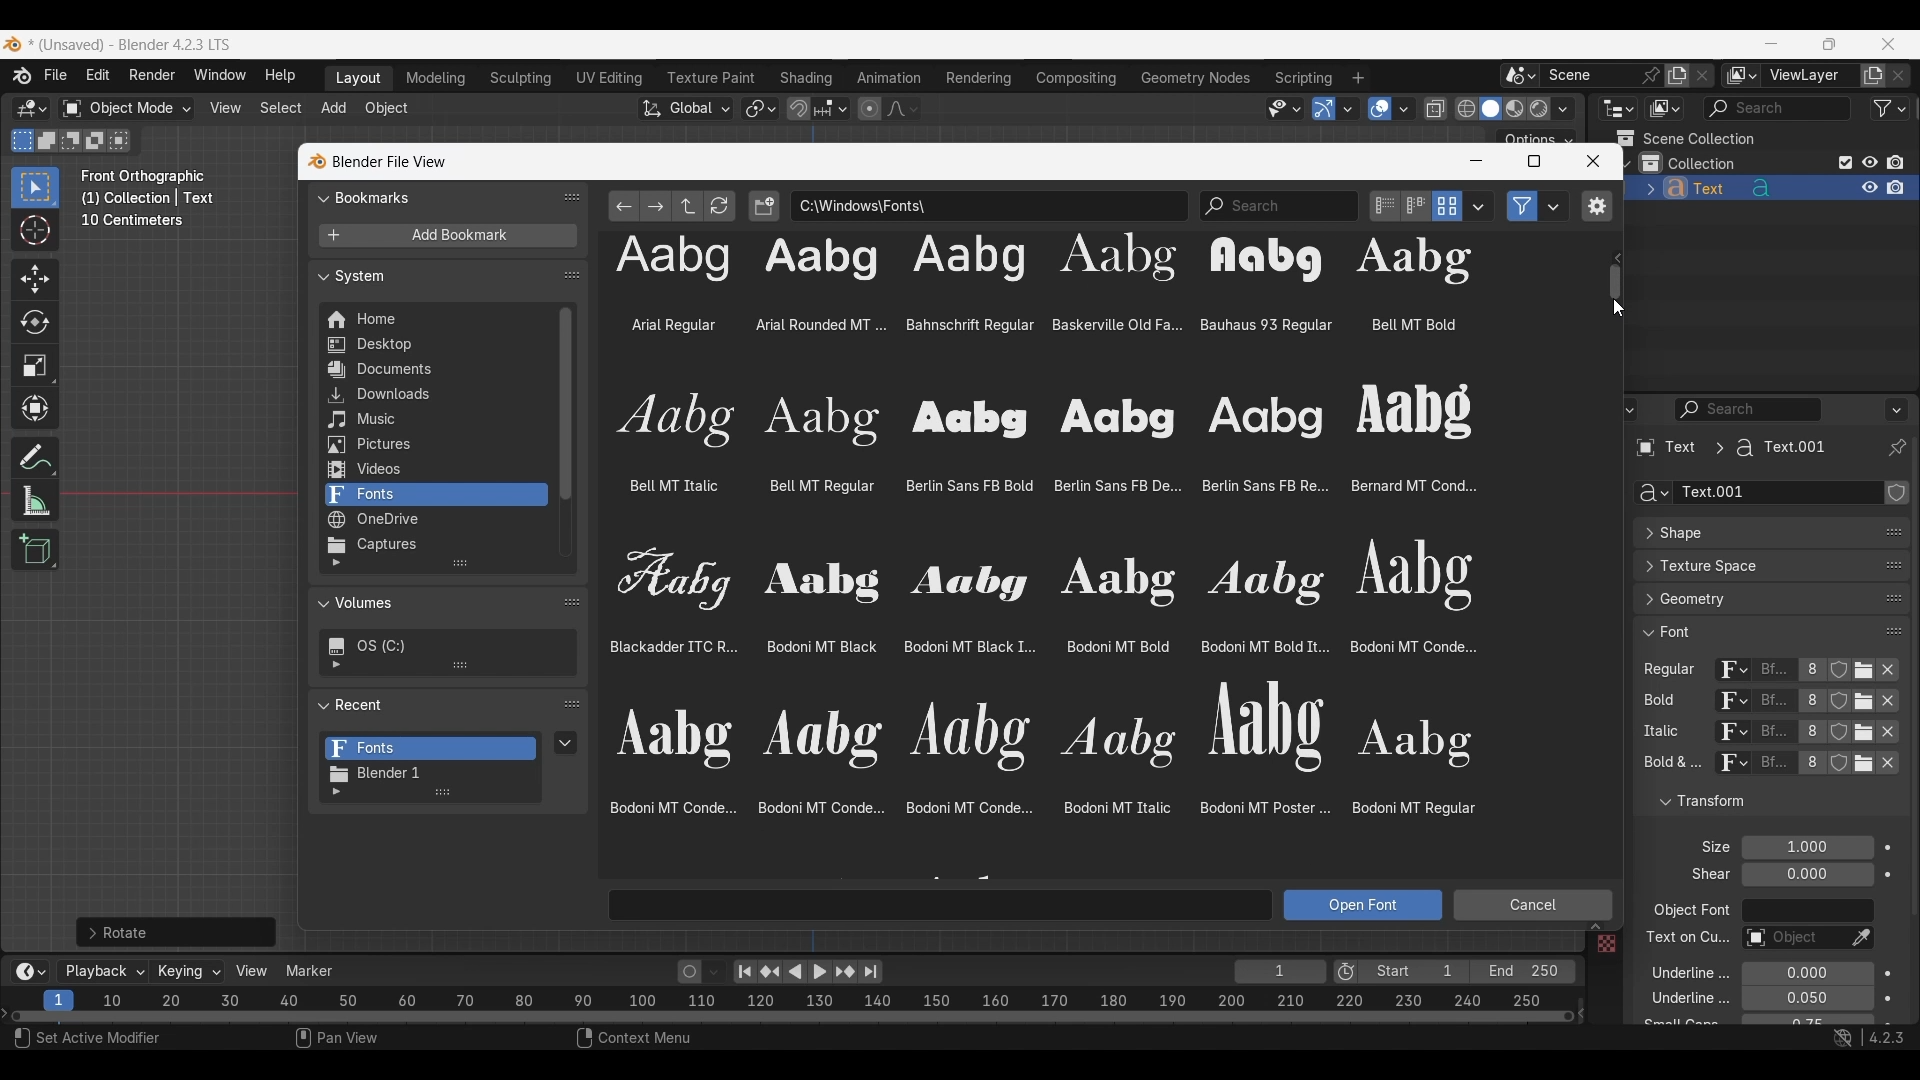  Describe the element at coordinates (799, 108) in the screenshot. I see `Snap during transform` at that location.